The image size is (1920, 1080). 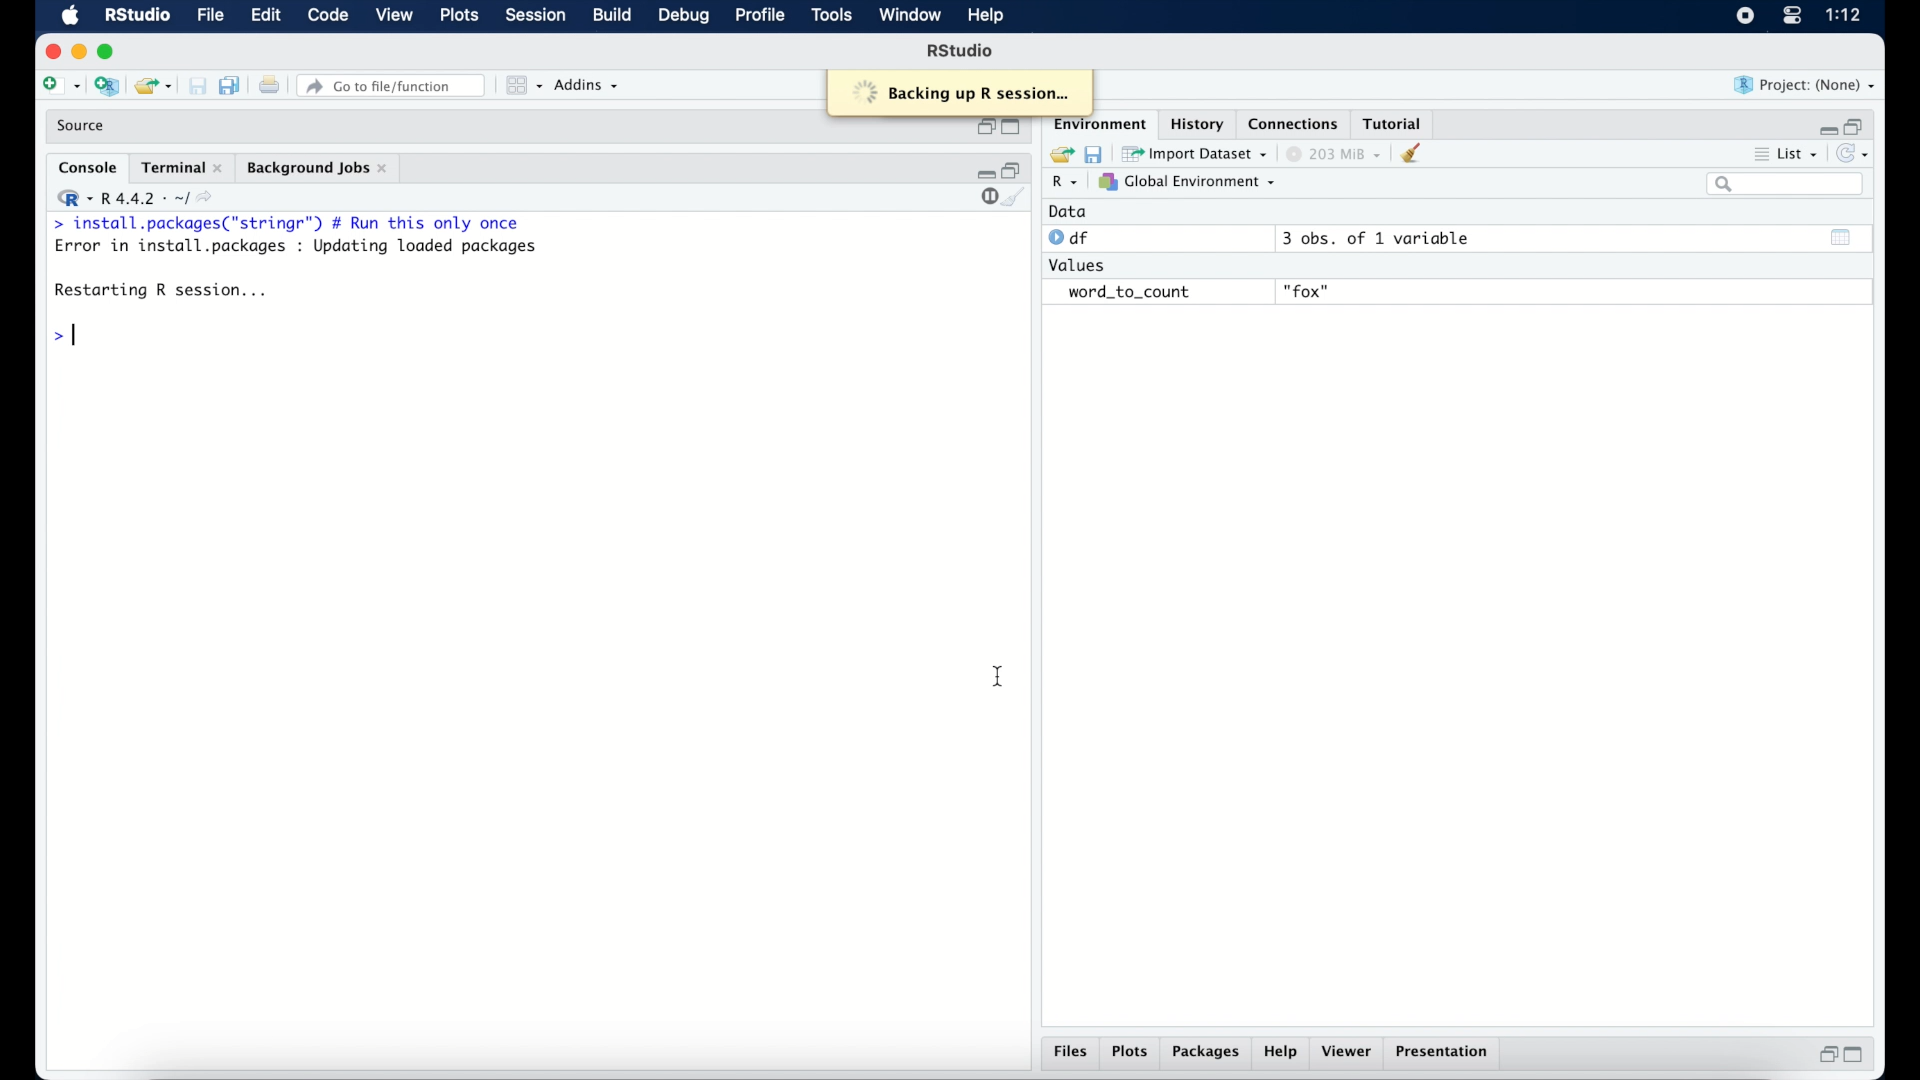 What do you see at coordinates (983, 171) in the screenshot?
I see `minimize` at bounding box center [983, 171].